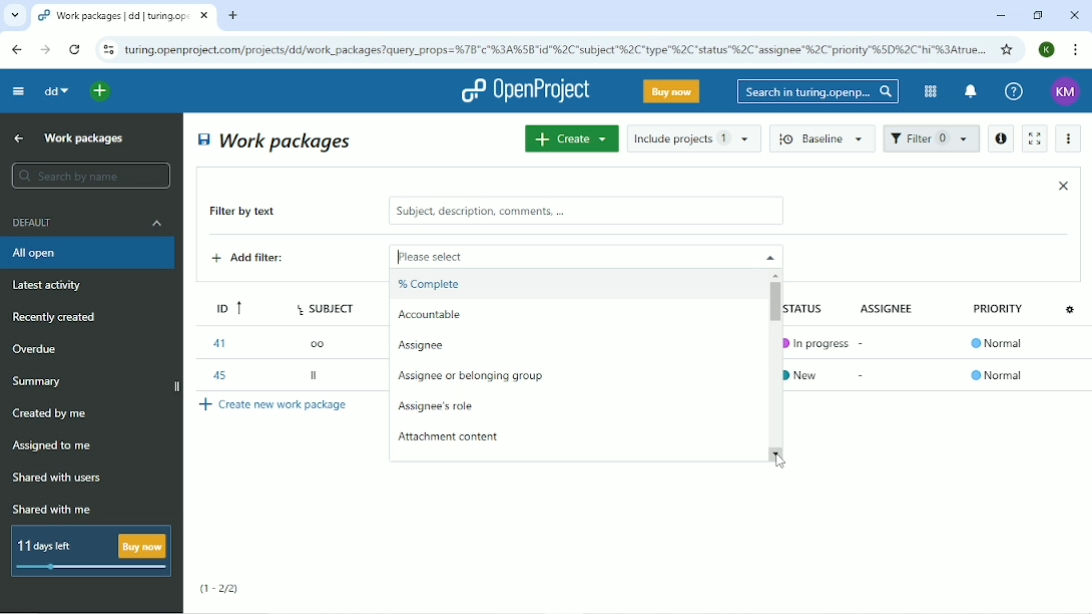 The image size is (1092, 614). I want to click on % Complete, so click(434, 285).